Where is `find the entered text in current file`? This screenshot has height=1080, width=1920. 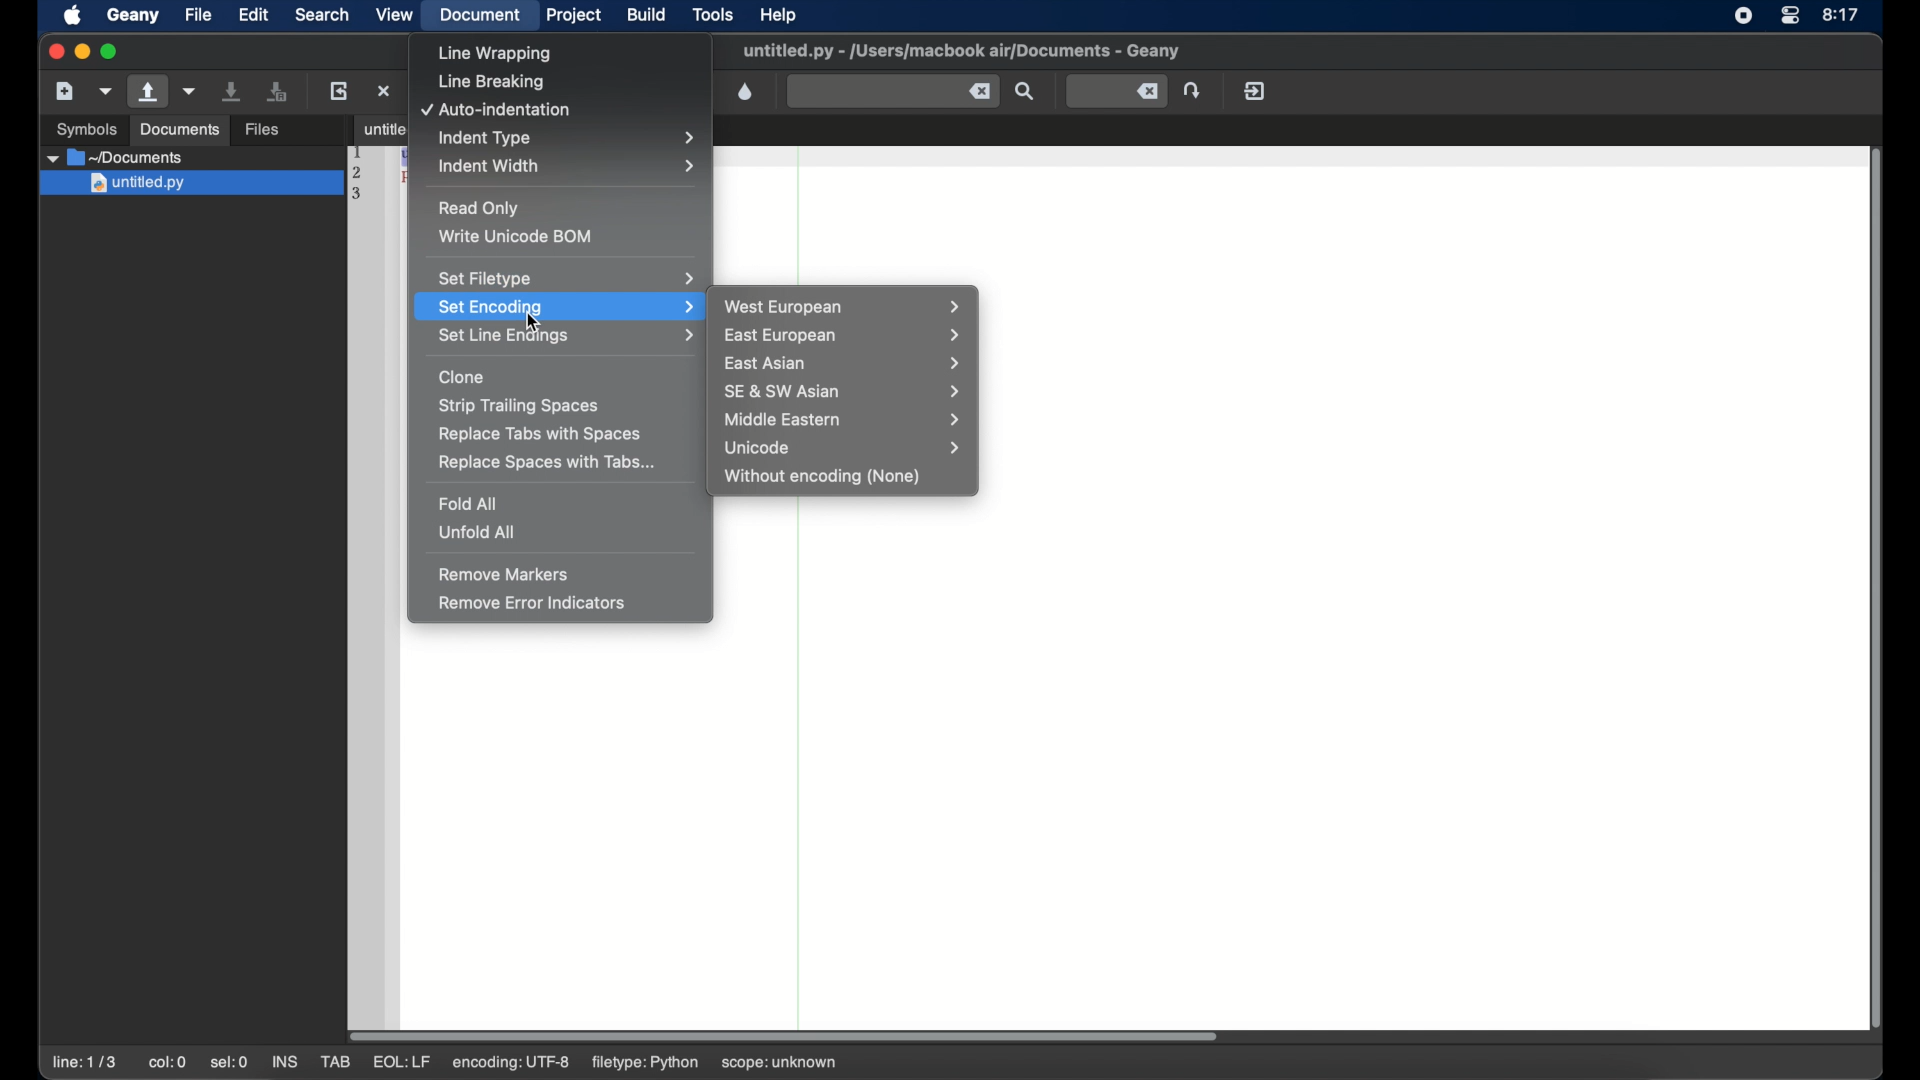
find the entered text in current file is located at coordinates (1025, 91).